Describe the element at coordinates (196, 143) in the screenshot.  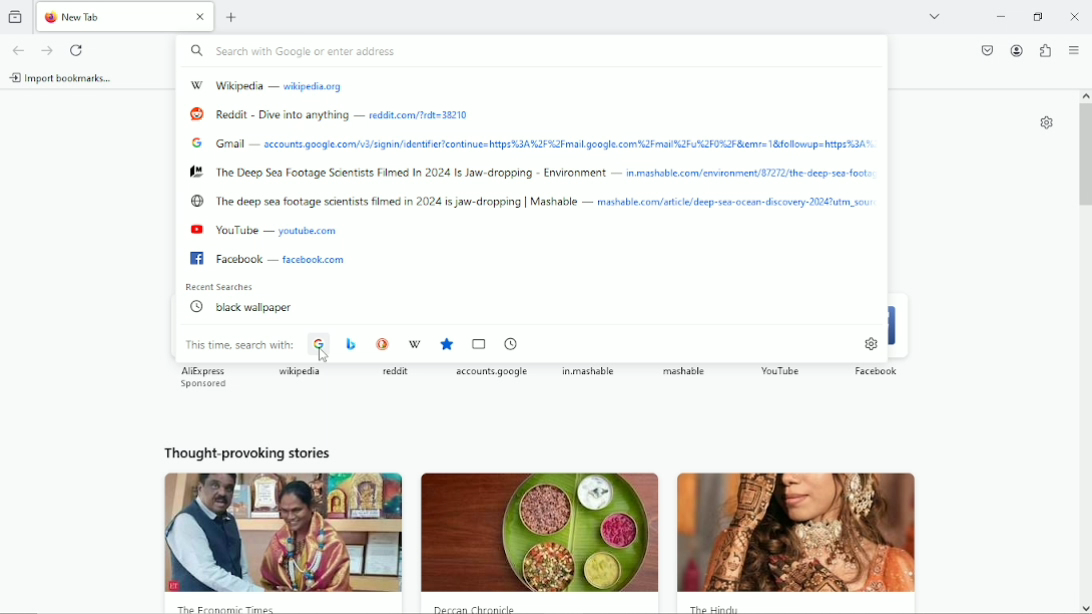
I see `google logo` at that location.